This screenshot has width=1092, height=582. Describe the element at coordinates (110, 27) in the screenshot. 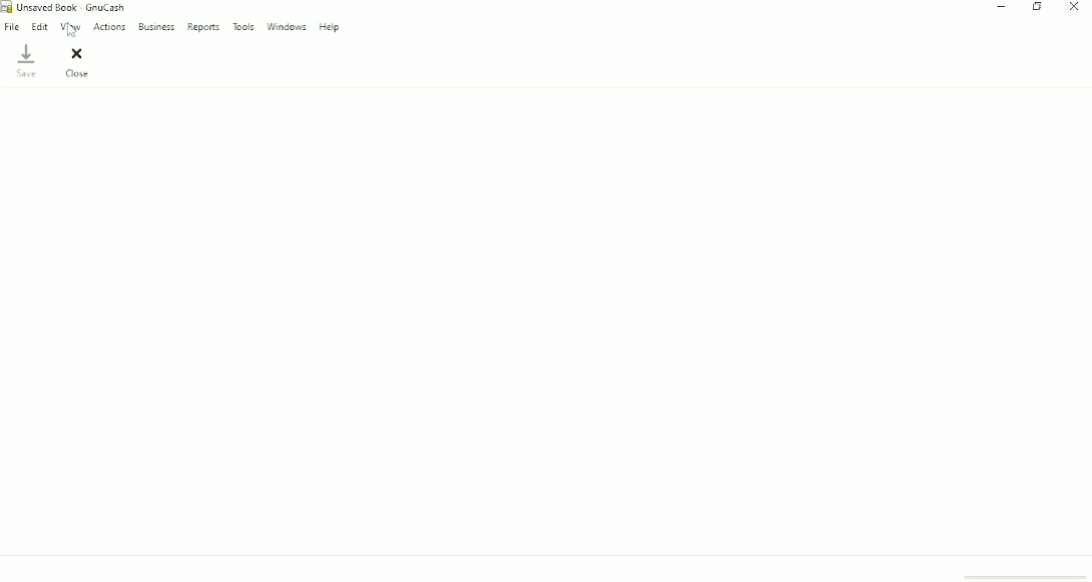

I see `Actions` at that location.